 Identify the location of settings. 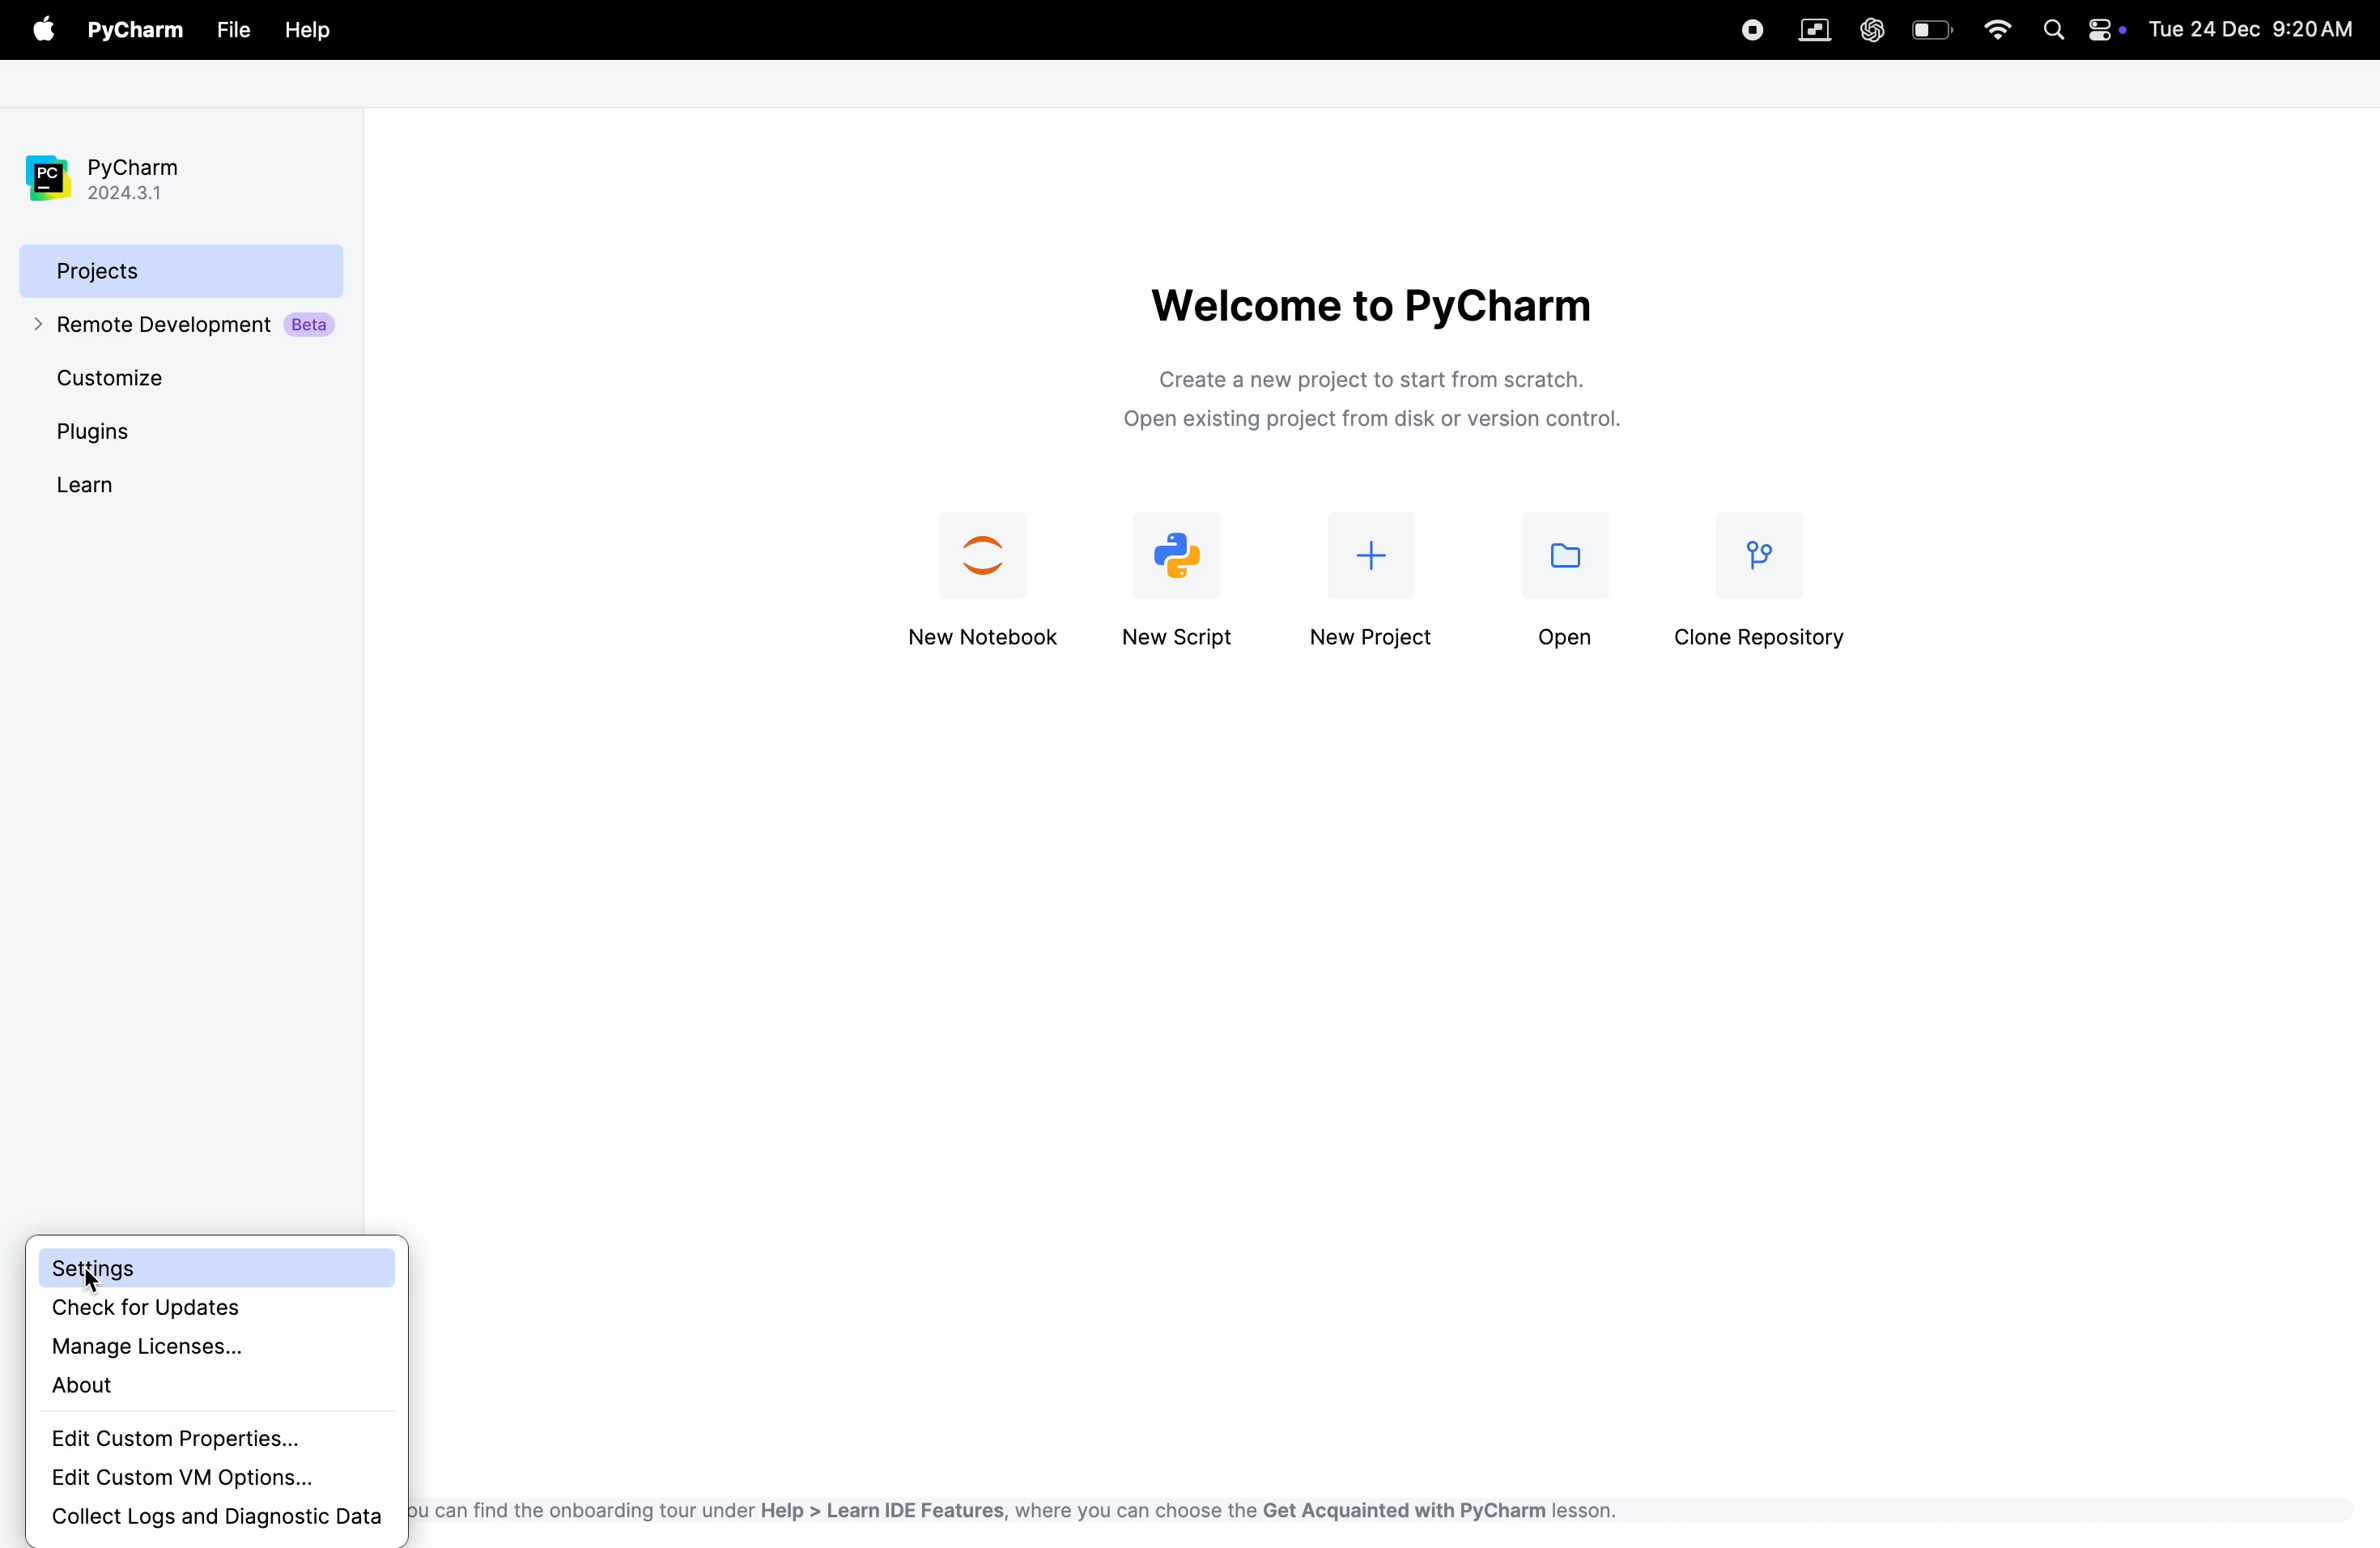
(213, 1268).